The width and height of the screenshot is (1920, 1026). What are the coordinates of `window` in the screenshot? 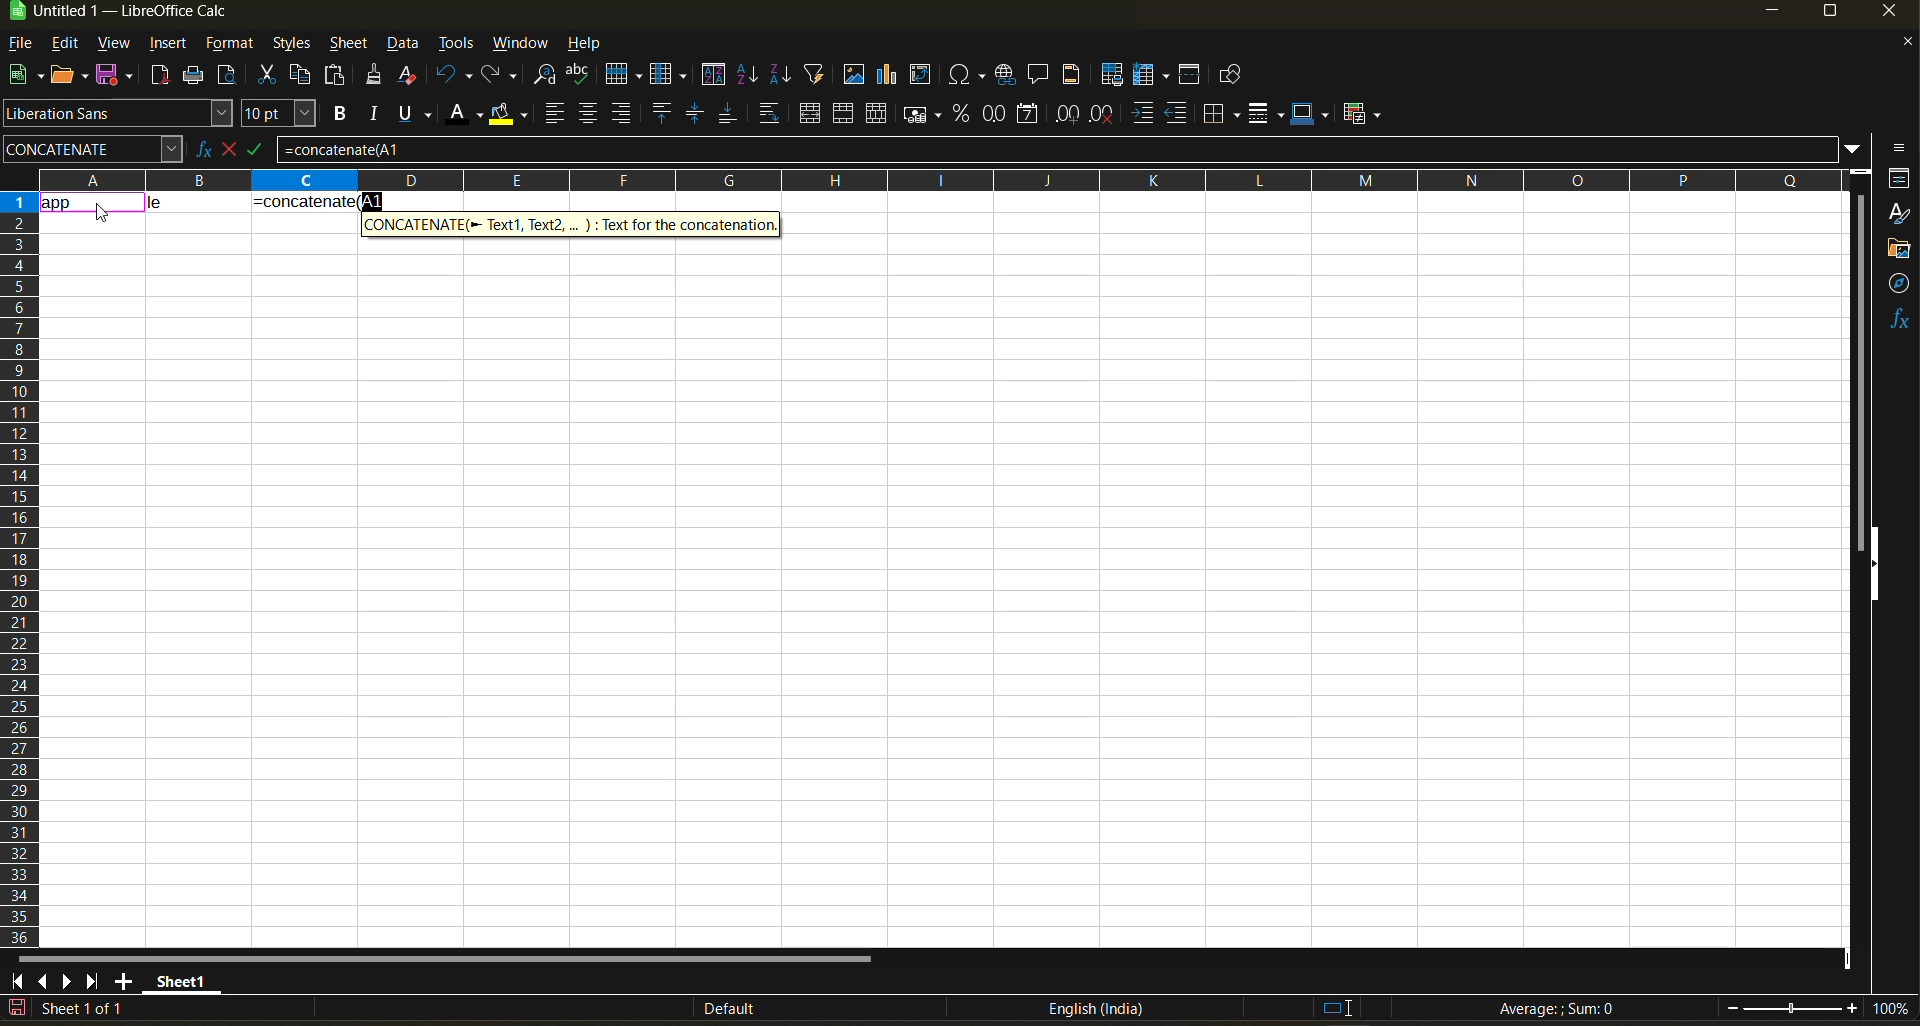 It's located at (522, 43).